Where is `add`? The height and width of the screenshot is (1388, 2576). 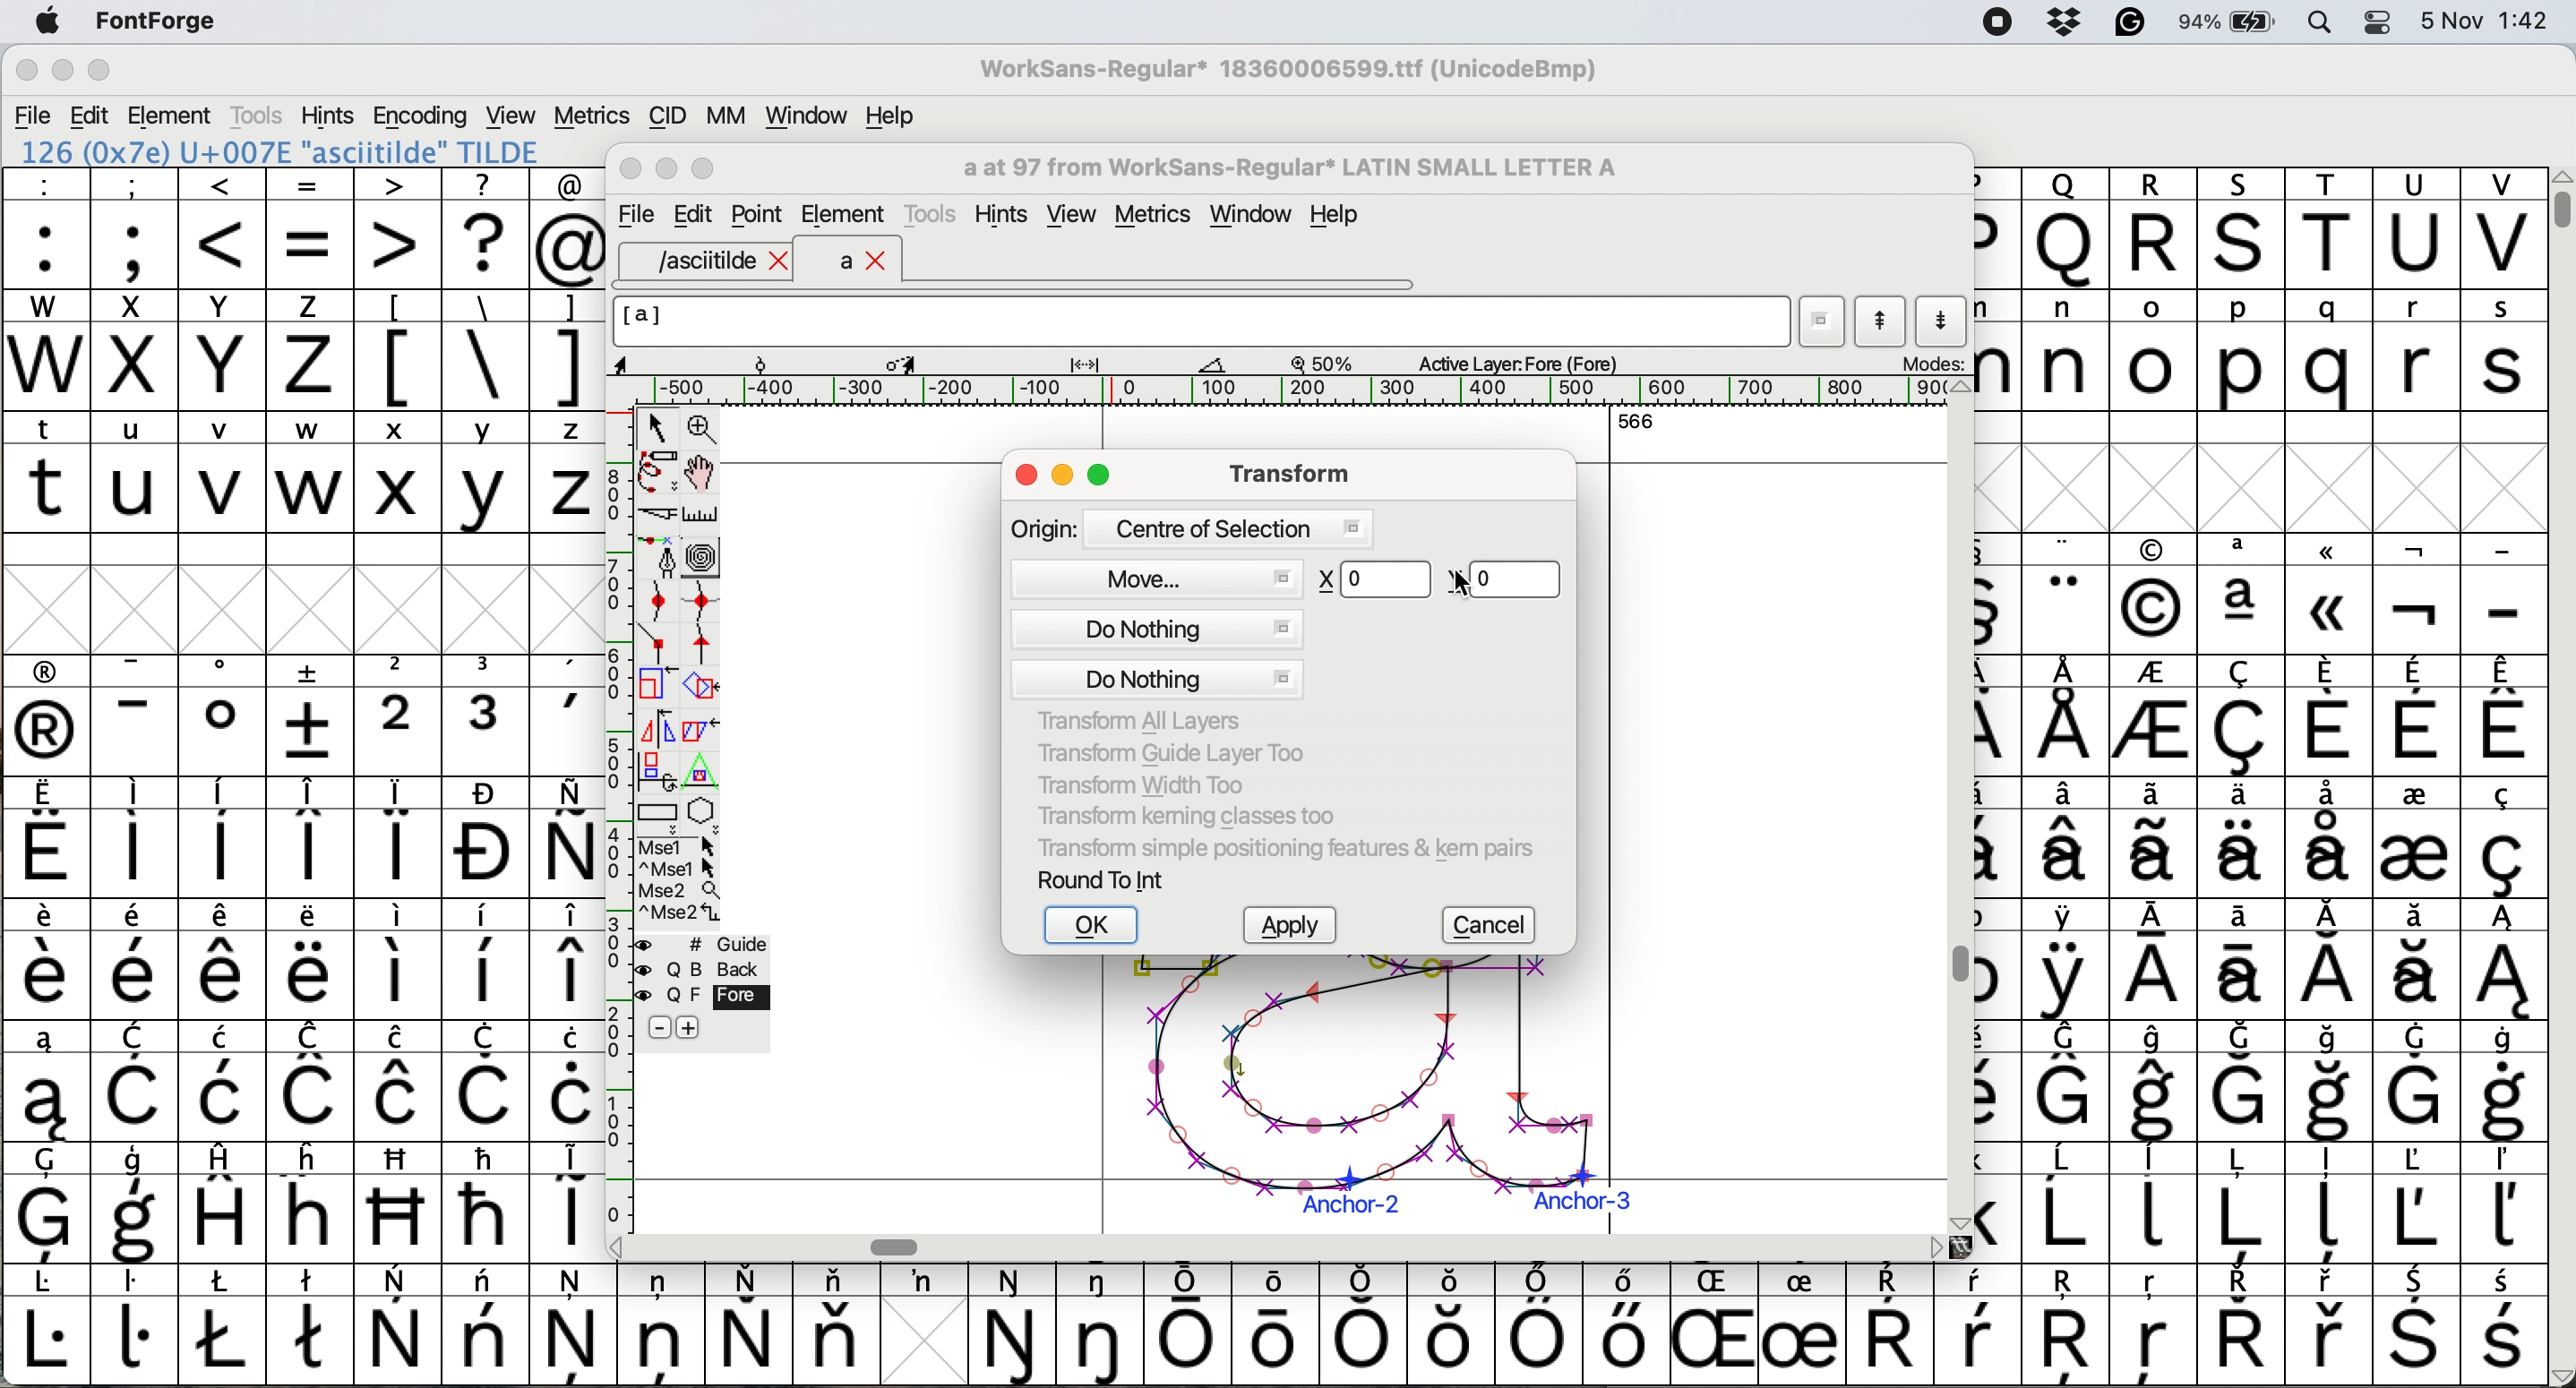
add is located at coordinates (691, 1027).